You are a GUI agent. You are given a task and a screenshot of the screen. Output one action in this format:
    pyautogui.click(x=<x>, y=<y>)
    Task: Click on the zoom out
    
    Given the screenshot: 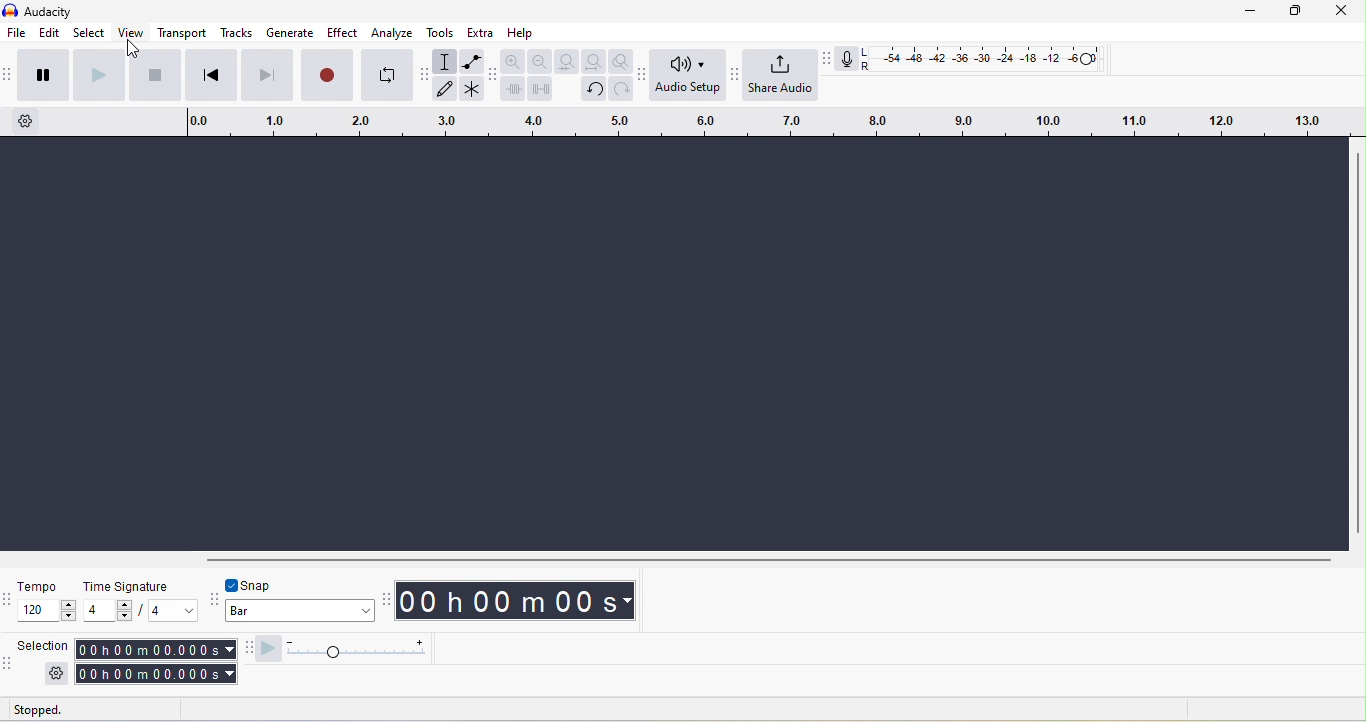 What is the action you would take?
    pyautogui.click(x=540, y=61)
    